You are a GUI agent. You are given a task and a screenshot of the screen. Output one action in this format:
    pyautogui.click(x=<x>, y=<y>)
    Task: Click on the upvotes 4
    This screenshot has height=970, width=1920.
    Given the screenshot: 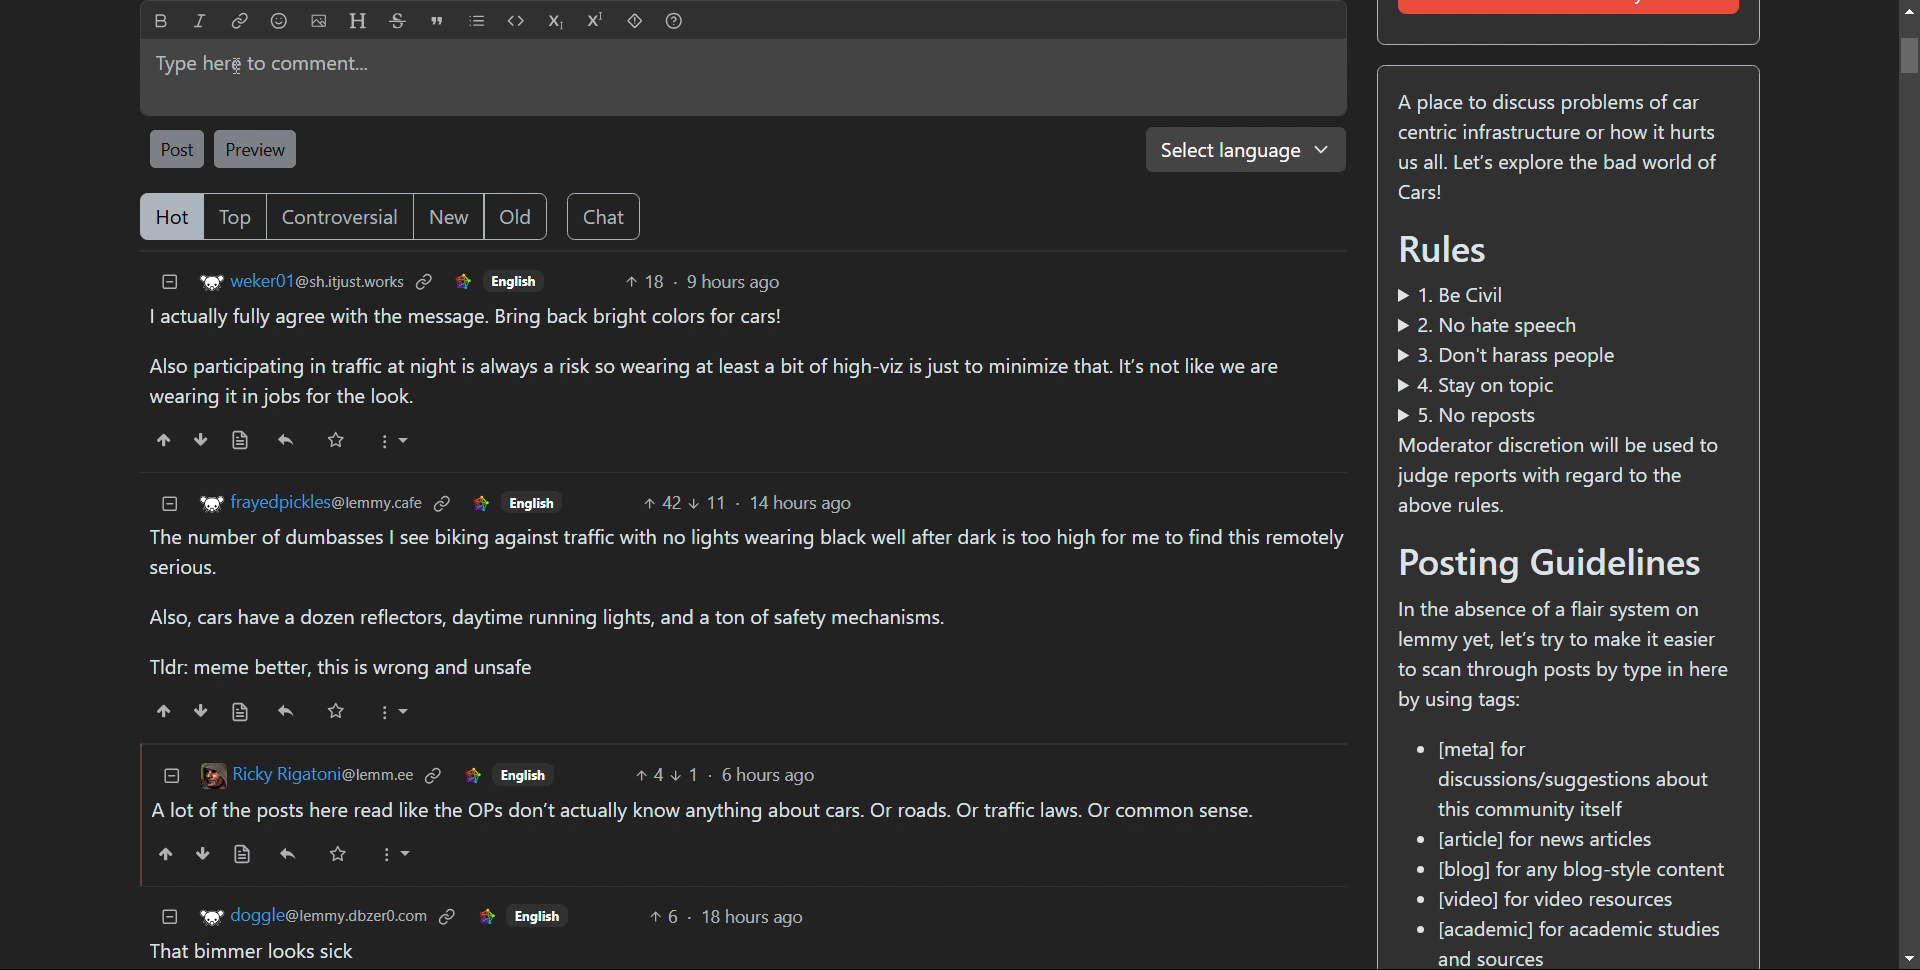 What is the action you would take?
    pyautogui.click(x=648, y=775)
    